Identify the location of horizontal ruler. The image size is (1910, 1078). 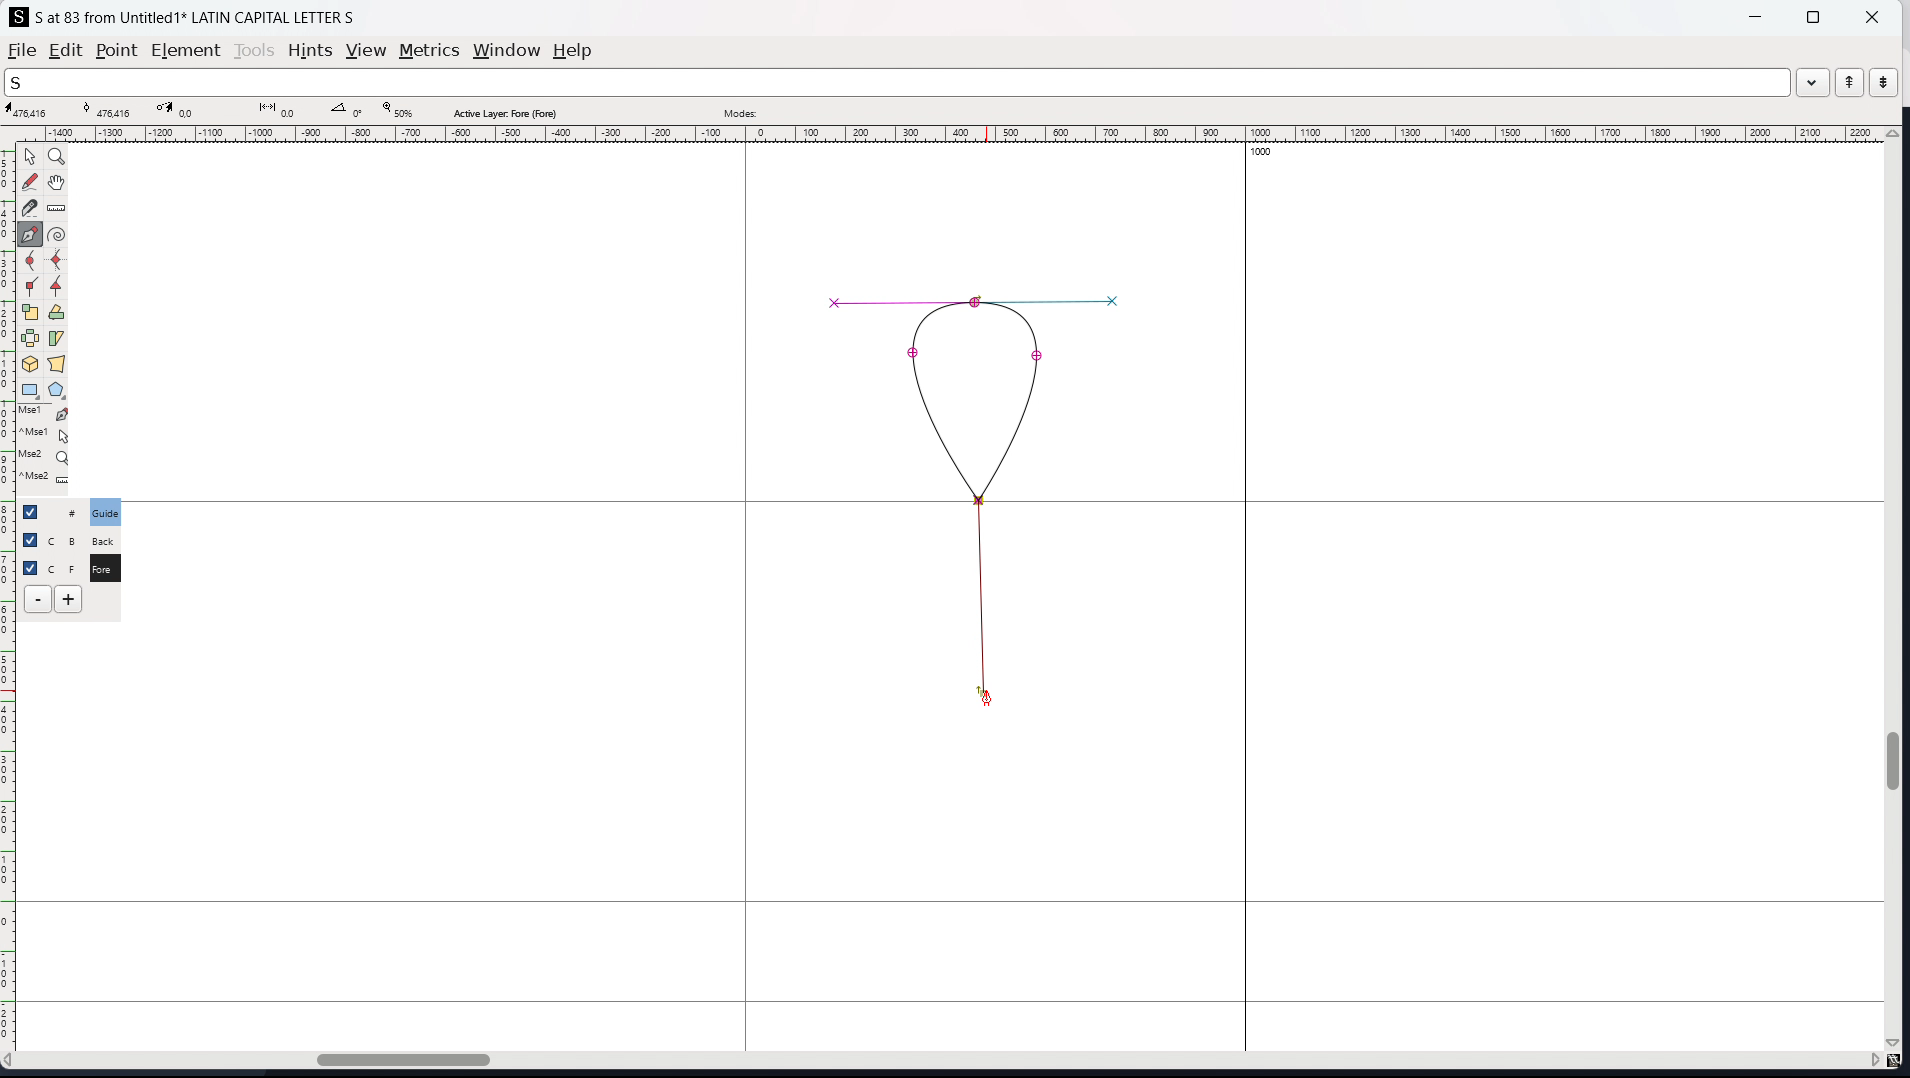
(945, 134).